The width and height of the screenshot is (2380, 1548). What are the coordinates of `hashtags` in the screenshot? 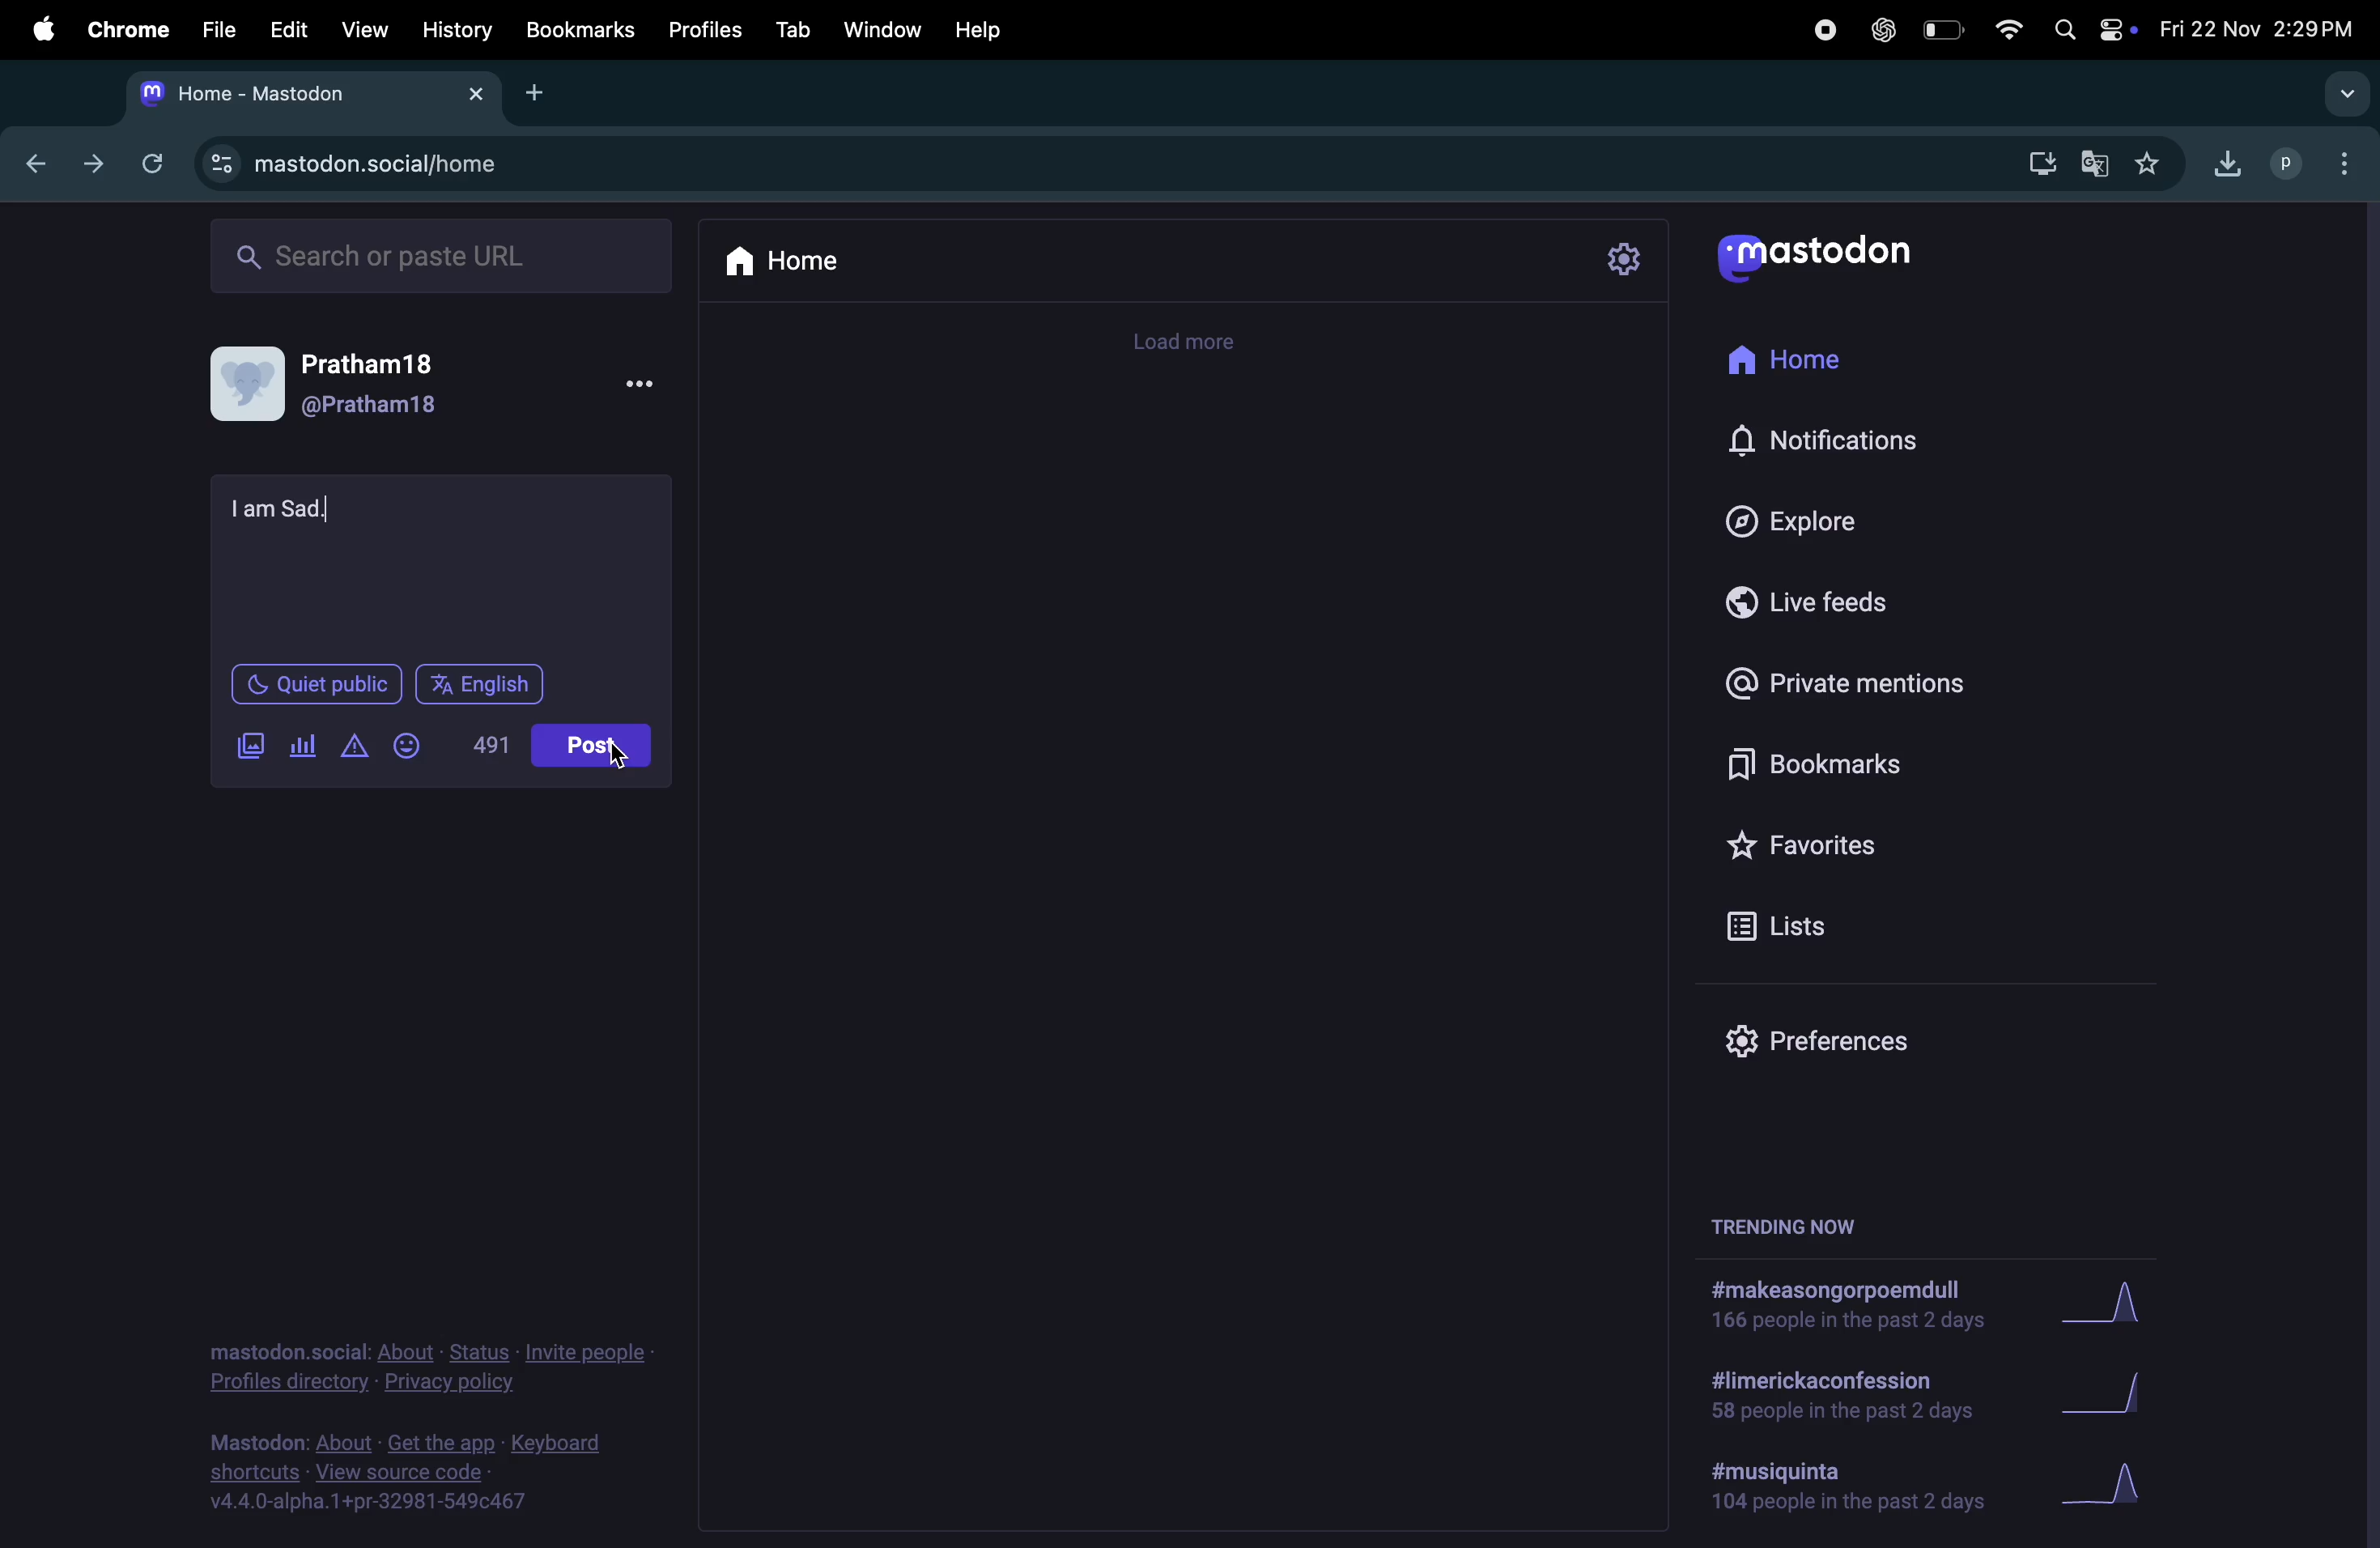 It's located at (1852, 1306).